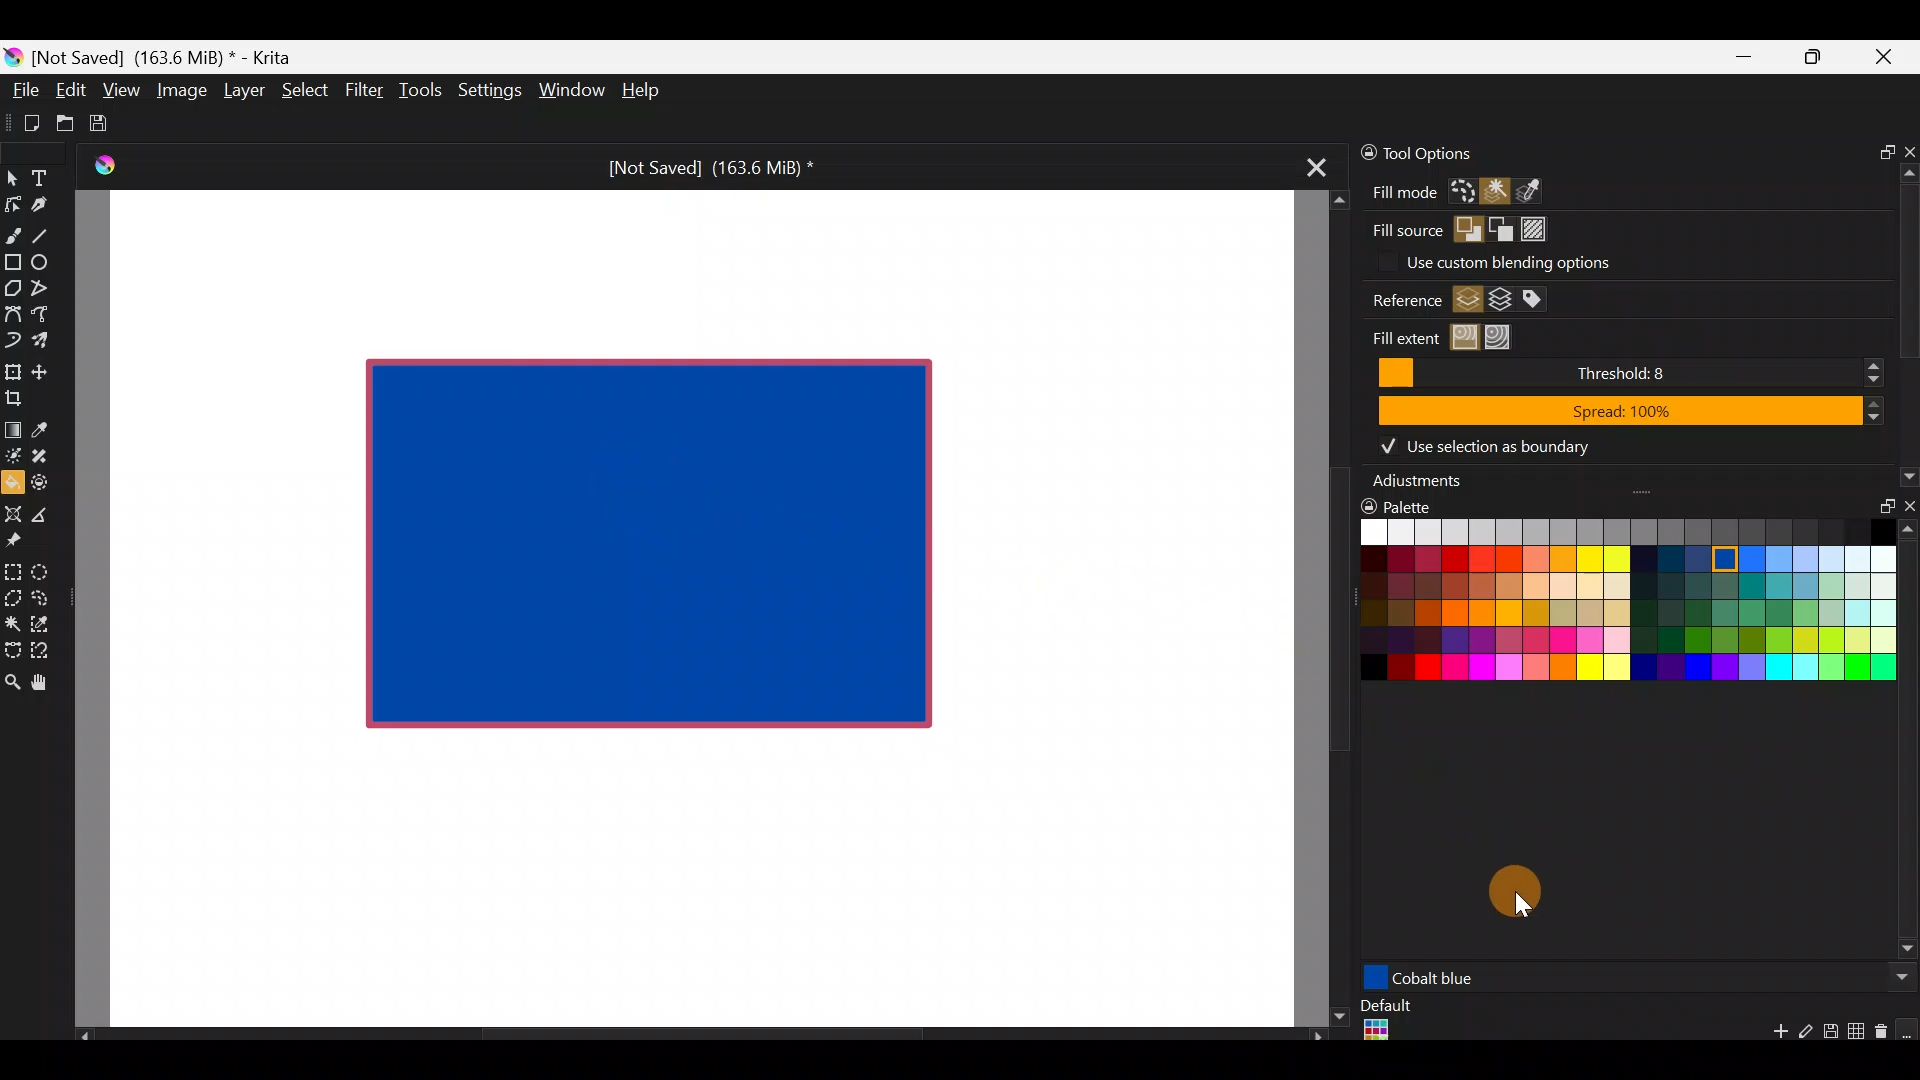  Describe the element at coordinates (14, 624) in the screenshot. I see `Contiguous selection tool` at that location.